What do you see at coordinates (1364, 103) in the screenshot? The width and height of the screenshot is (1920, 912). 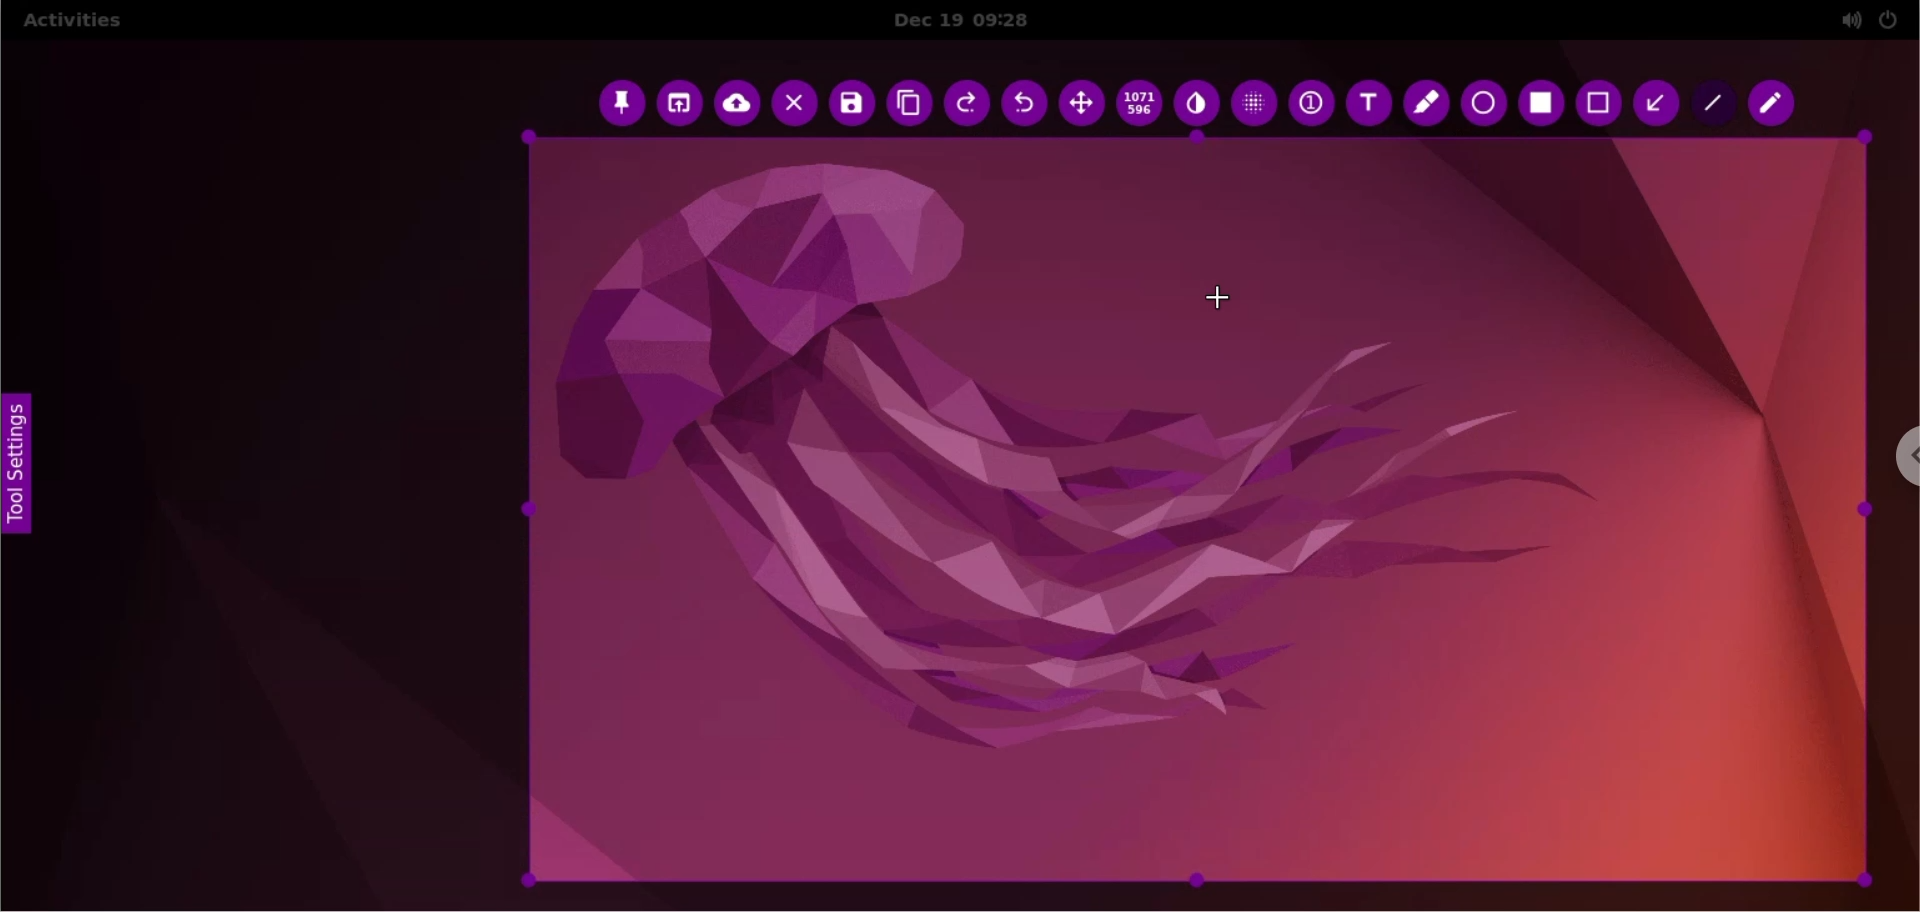 I see `text` at bounding box center [1364, 103].